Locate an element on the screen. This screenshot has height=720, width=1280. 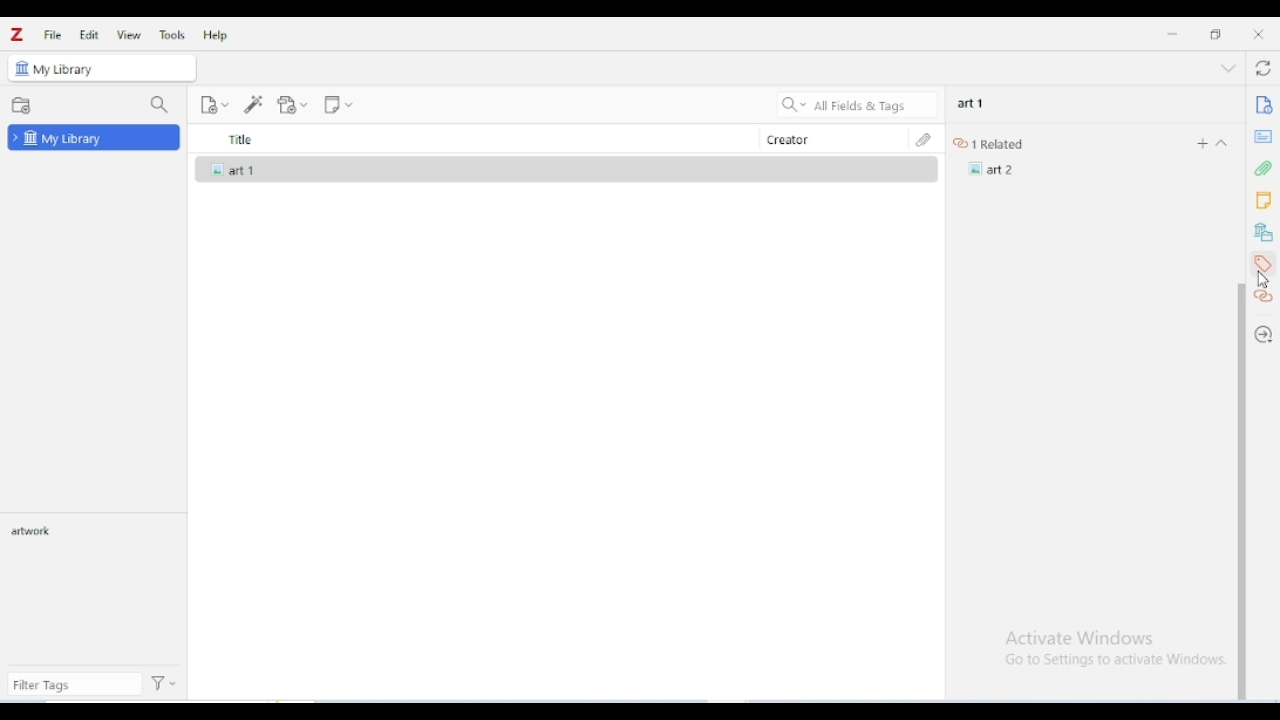
attachments is located at coordinates (1265, 169).